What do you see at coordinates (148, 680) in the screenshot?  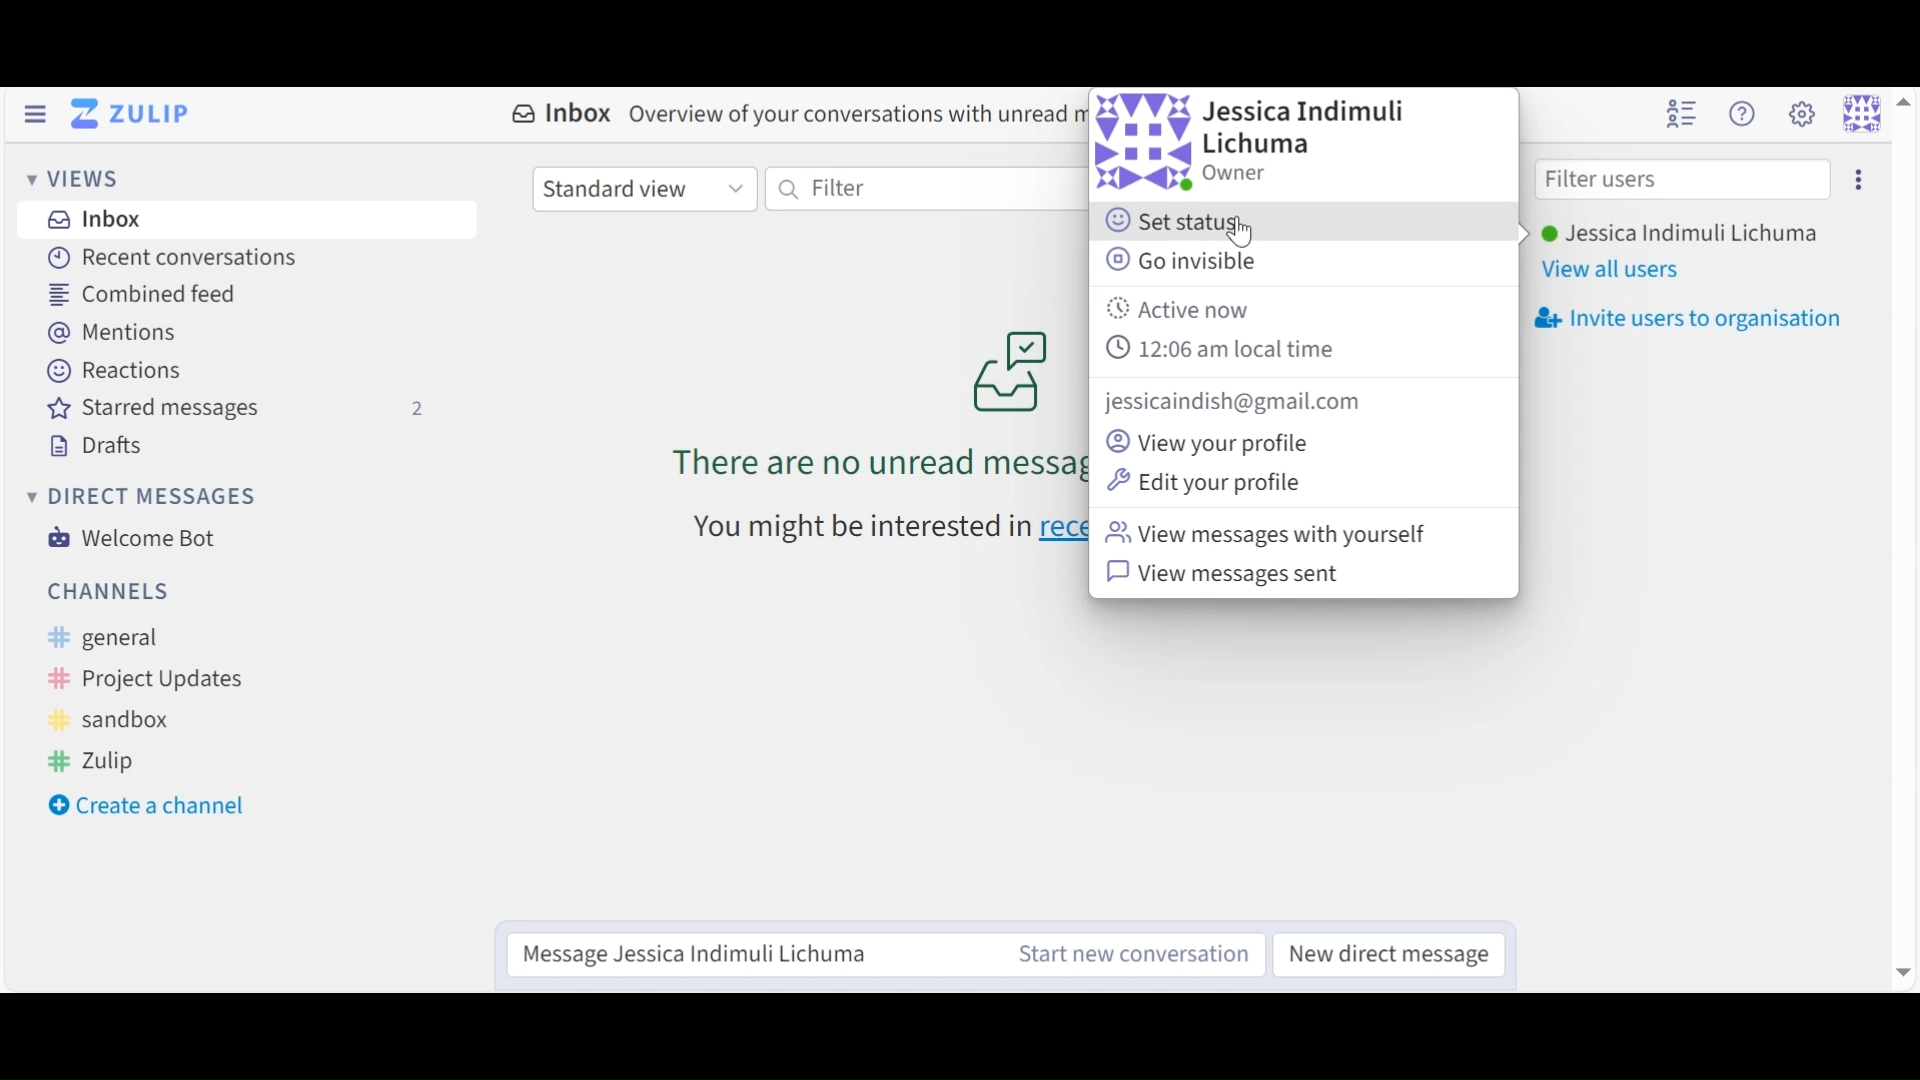 I see `project updates` at bounding box center [148, 680].